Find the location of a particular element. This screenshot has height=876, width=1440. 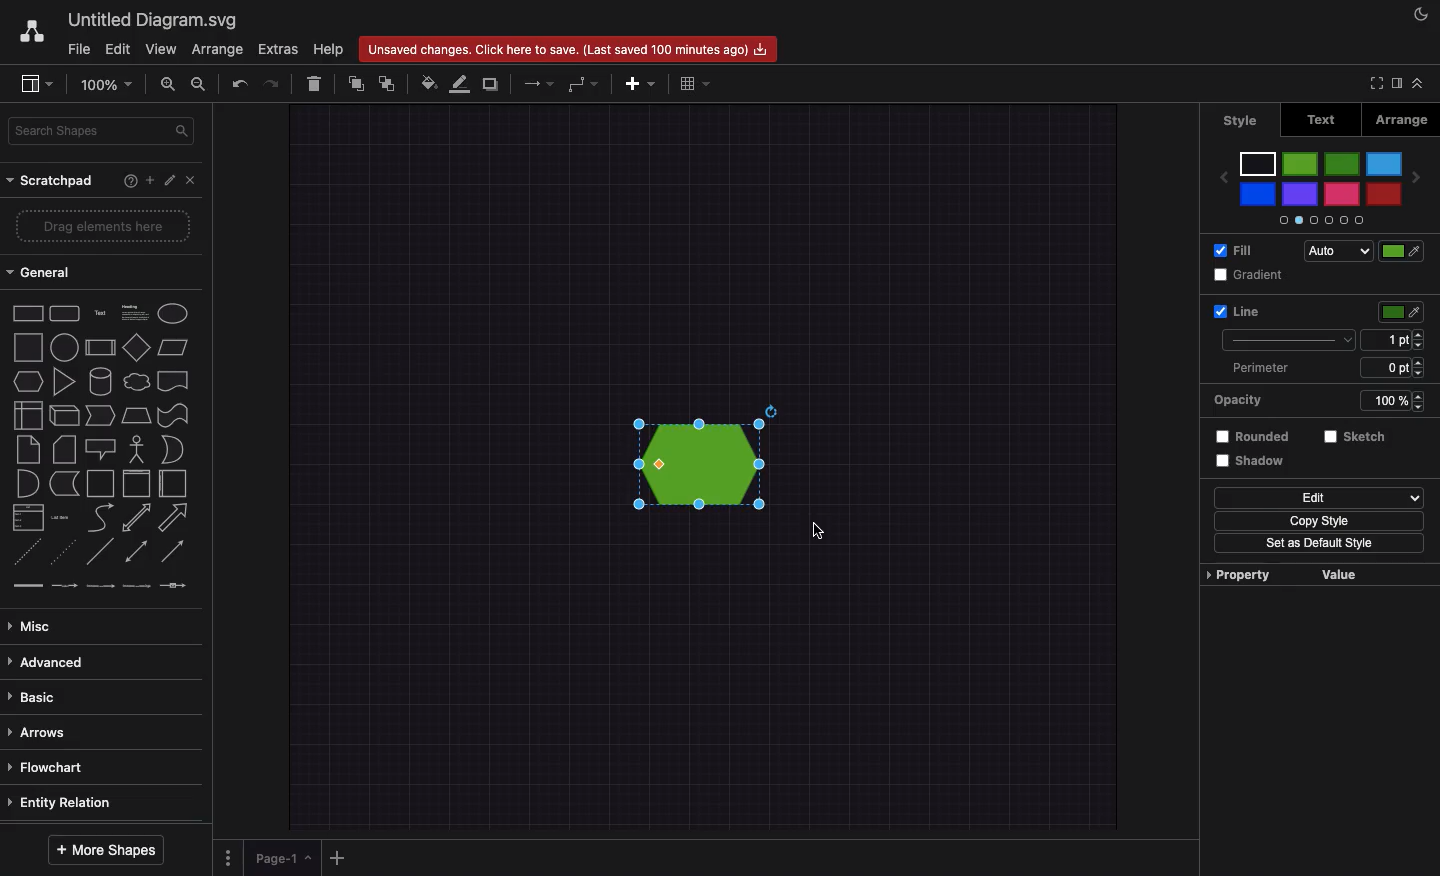

Page is located at coordinates (283, 859).